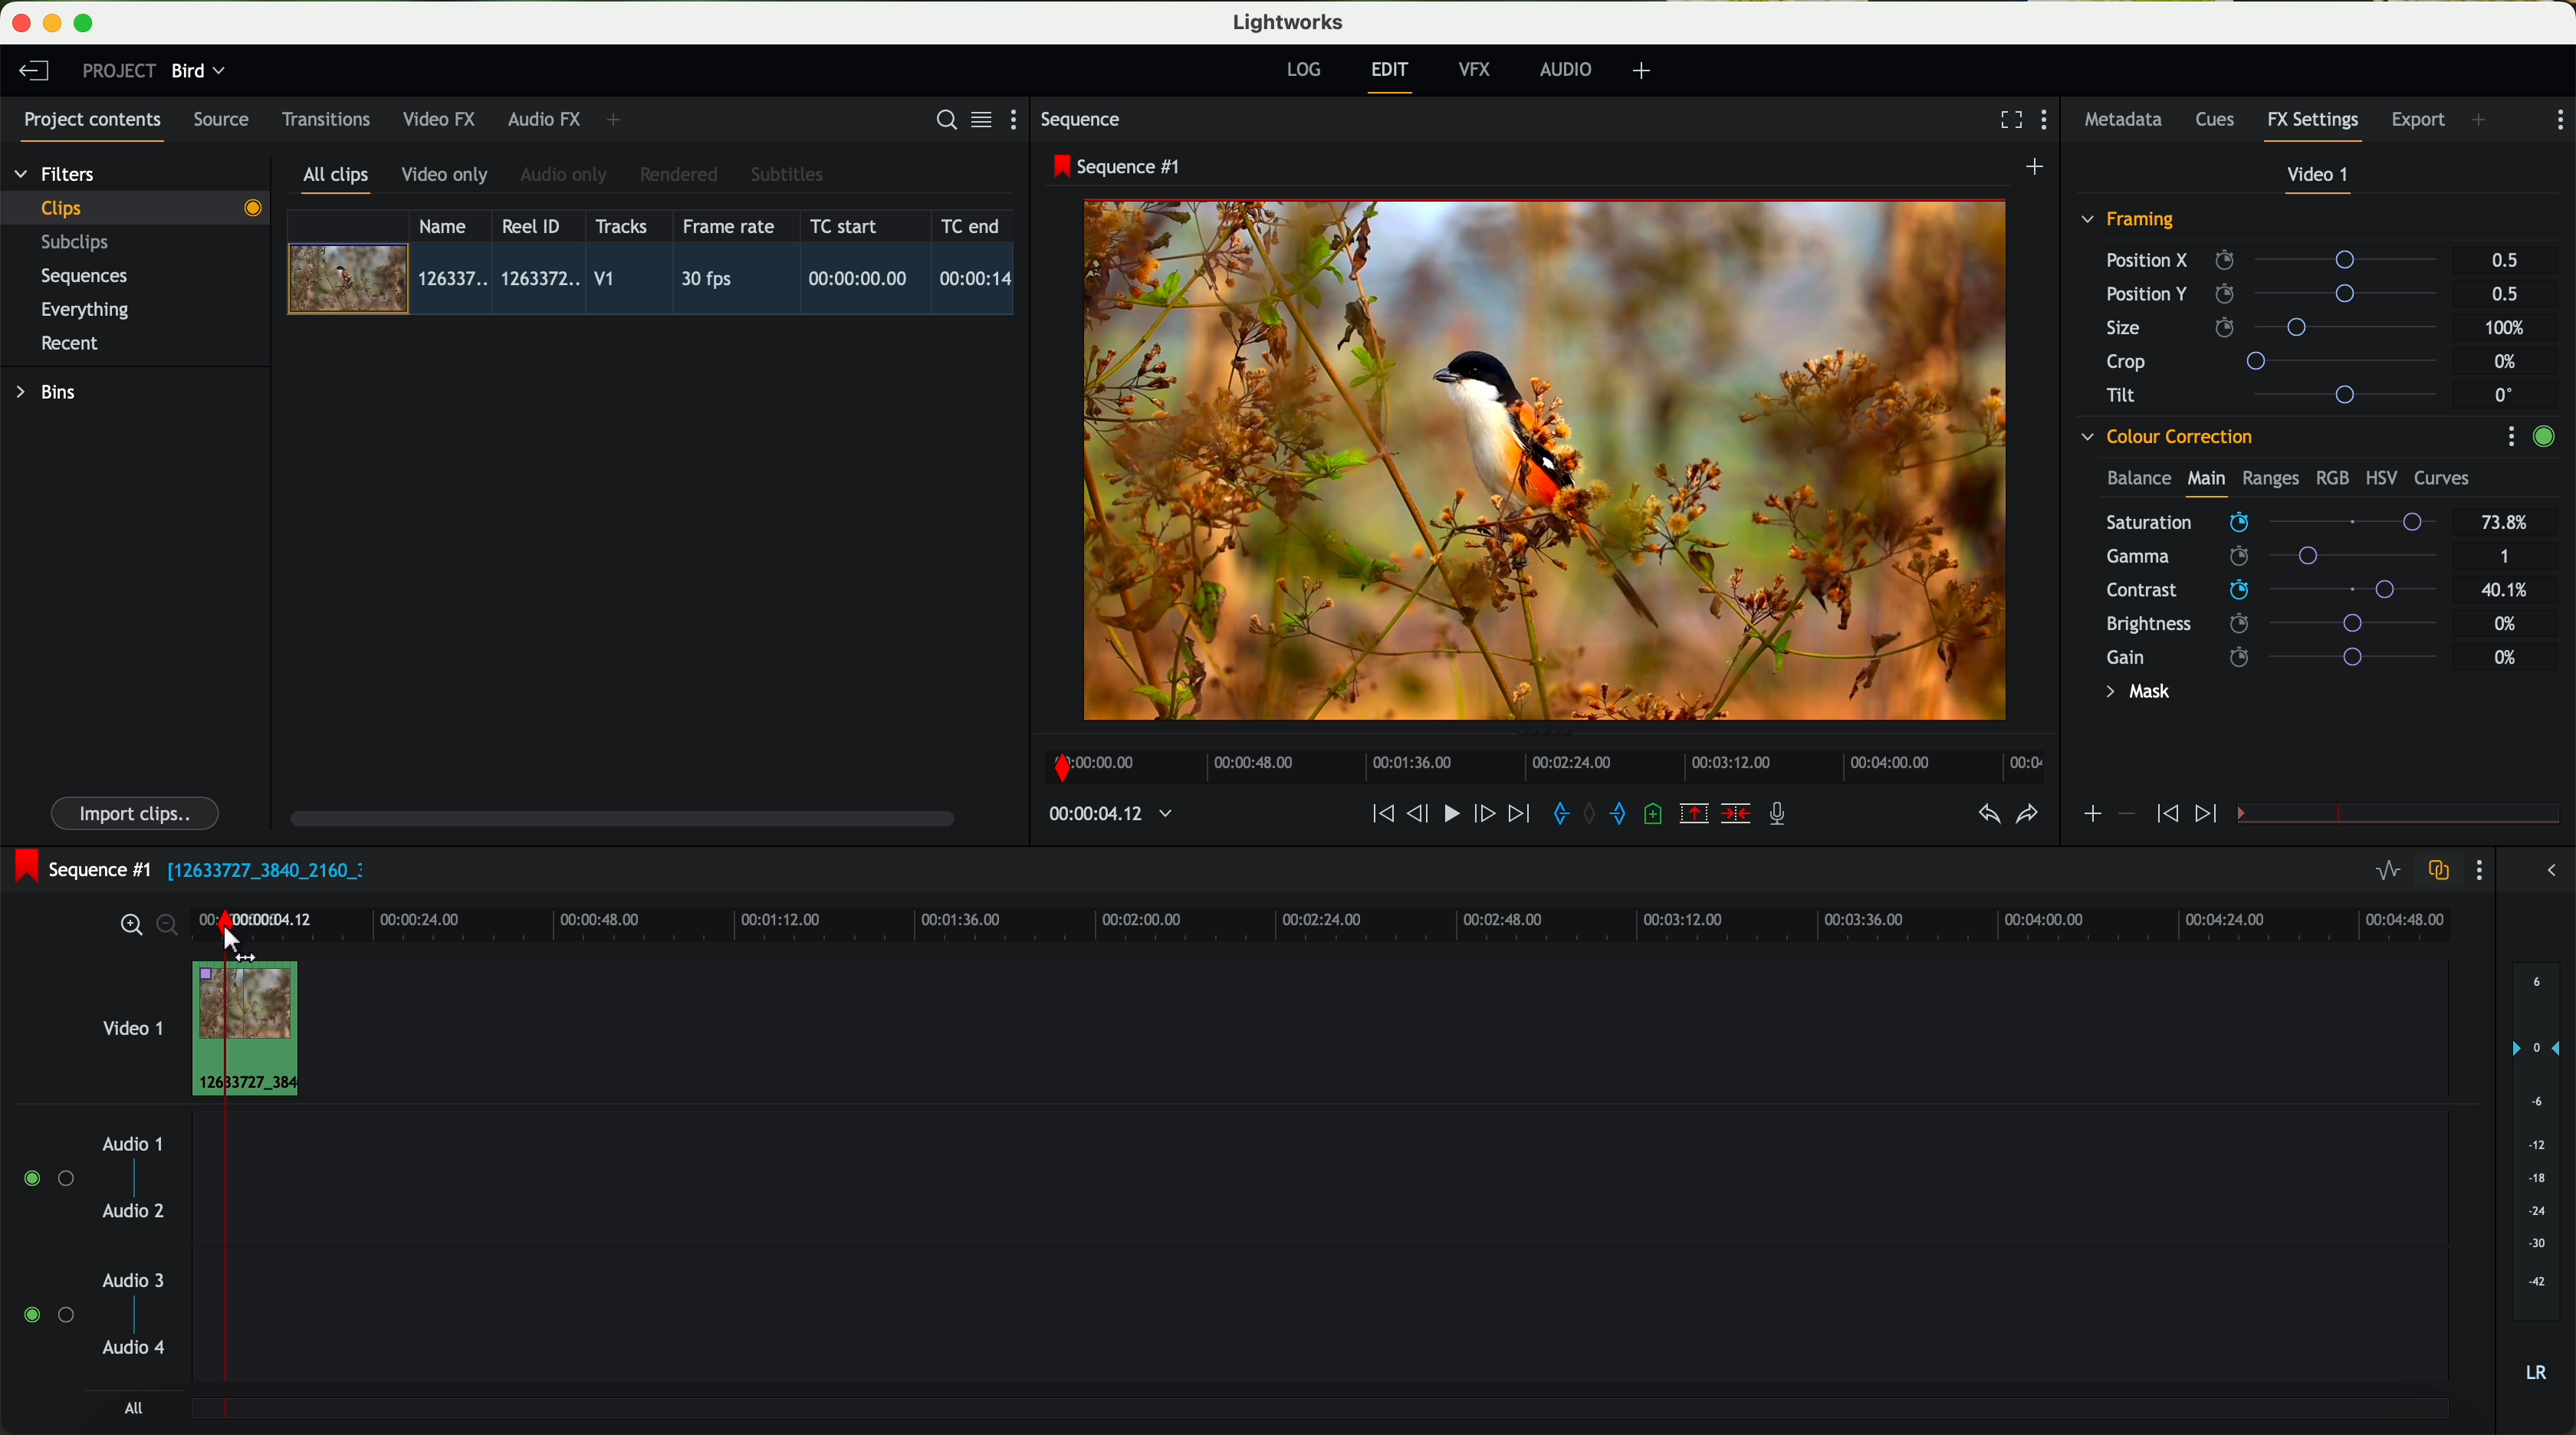 This screenshot has height=1435, width=2576. Describe the element at coordinates (784, 175) in the screenshot. I see `subtitles` at that location.